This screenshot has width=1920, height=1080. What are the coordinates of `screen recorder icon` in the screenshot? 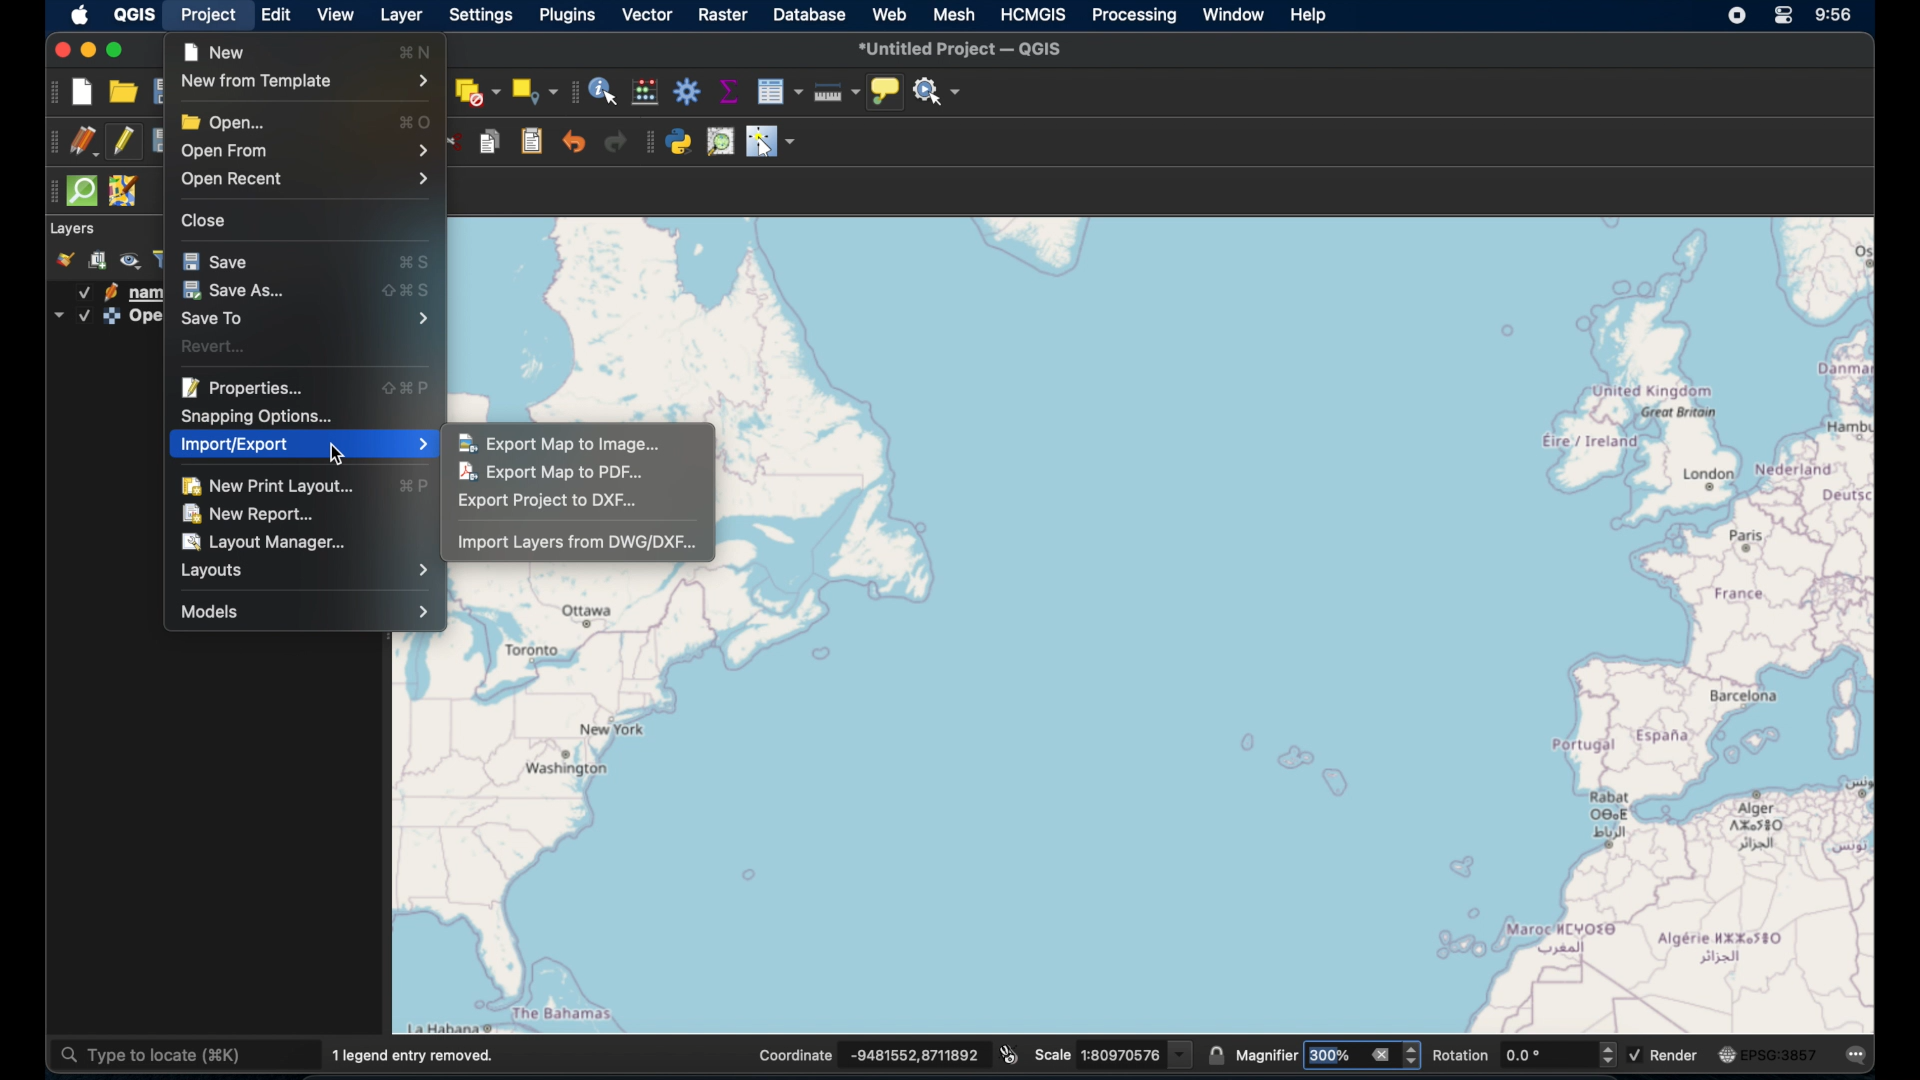 It's located at (1735, 17).